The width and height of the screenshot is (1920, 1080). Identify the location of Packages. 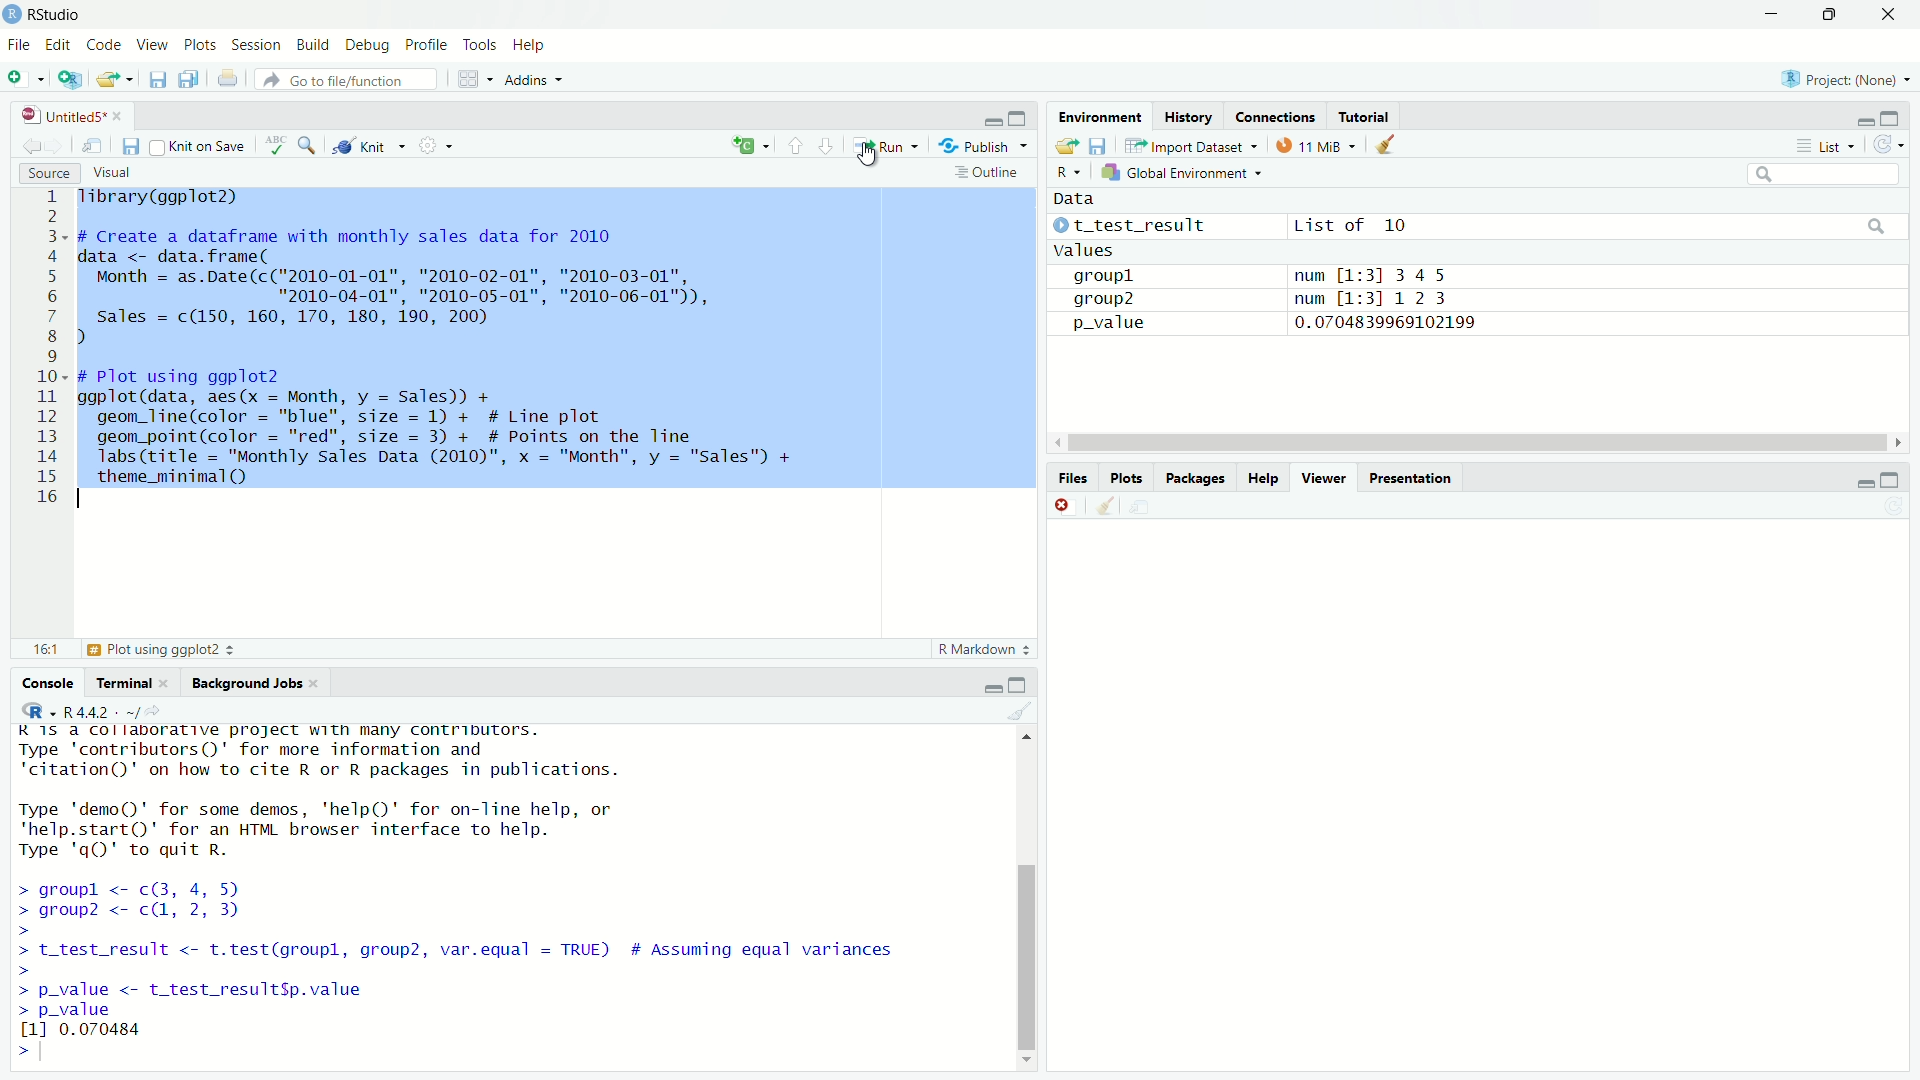
(1197, 476).